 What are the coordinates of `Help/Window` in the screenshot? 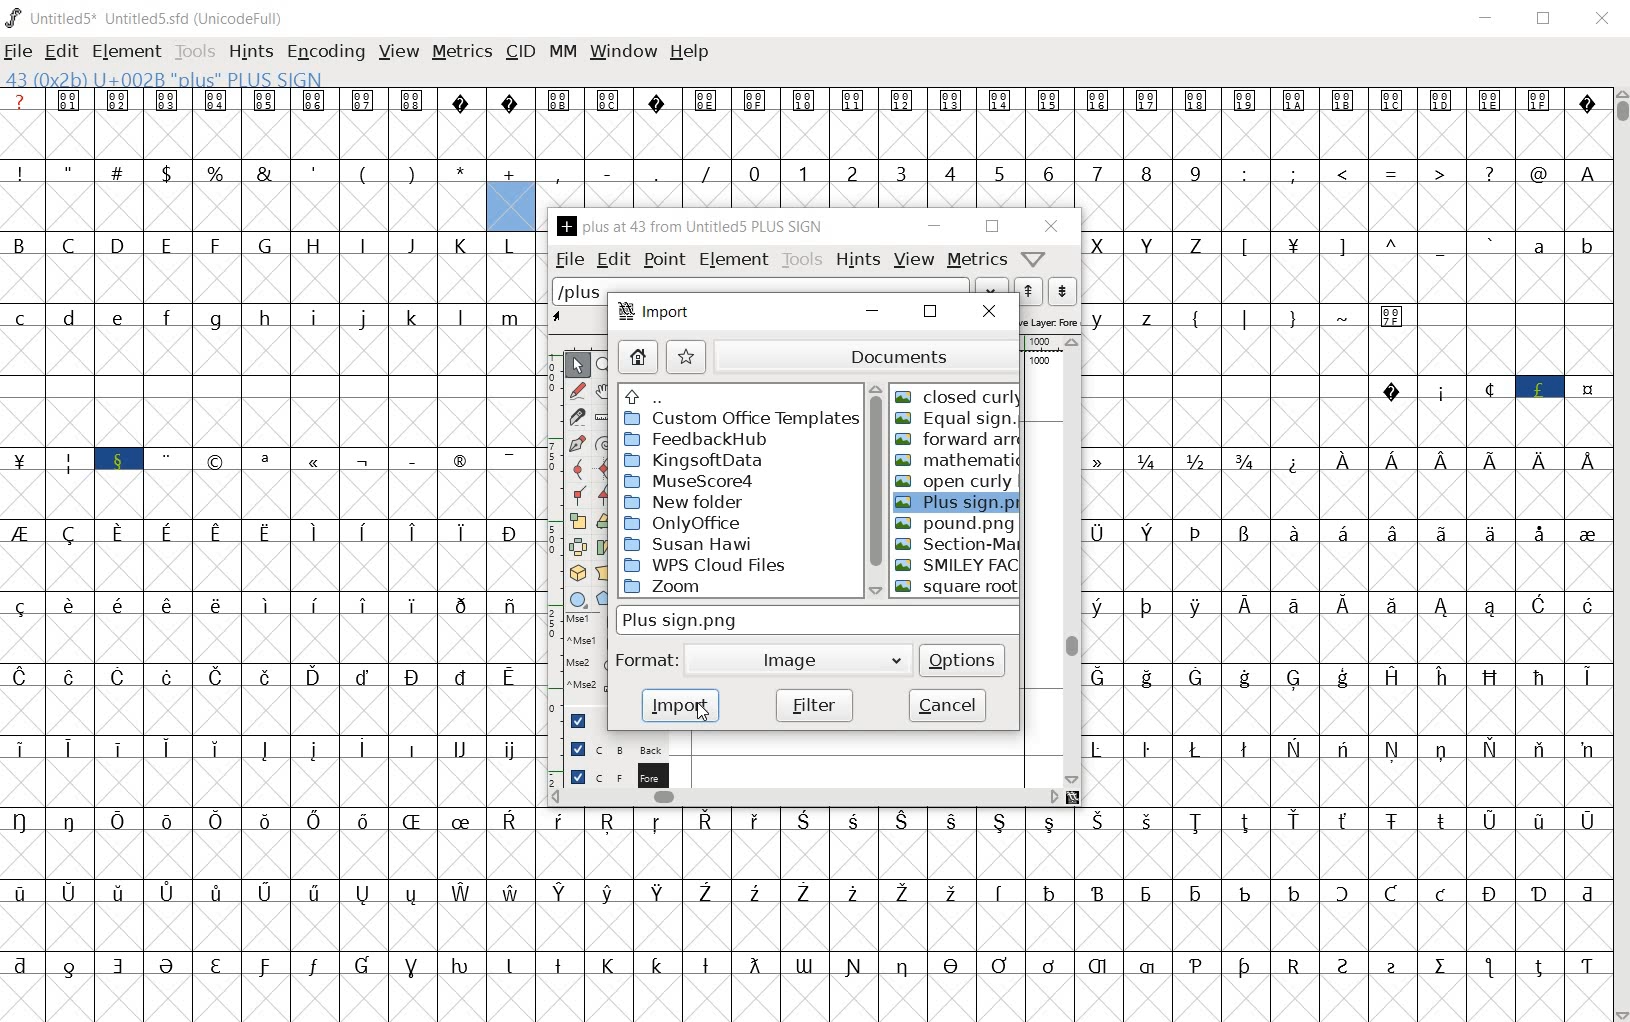 It's located at (1036, 259).